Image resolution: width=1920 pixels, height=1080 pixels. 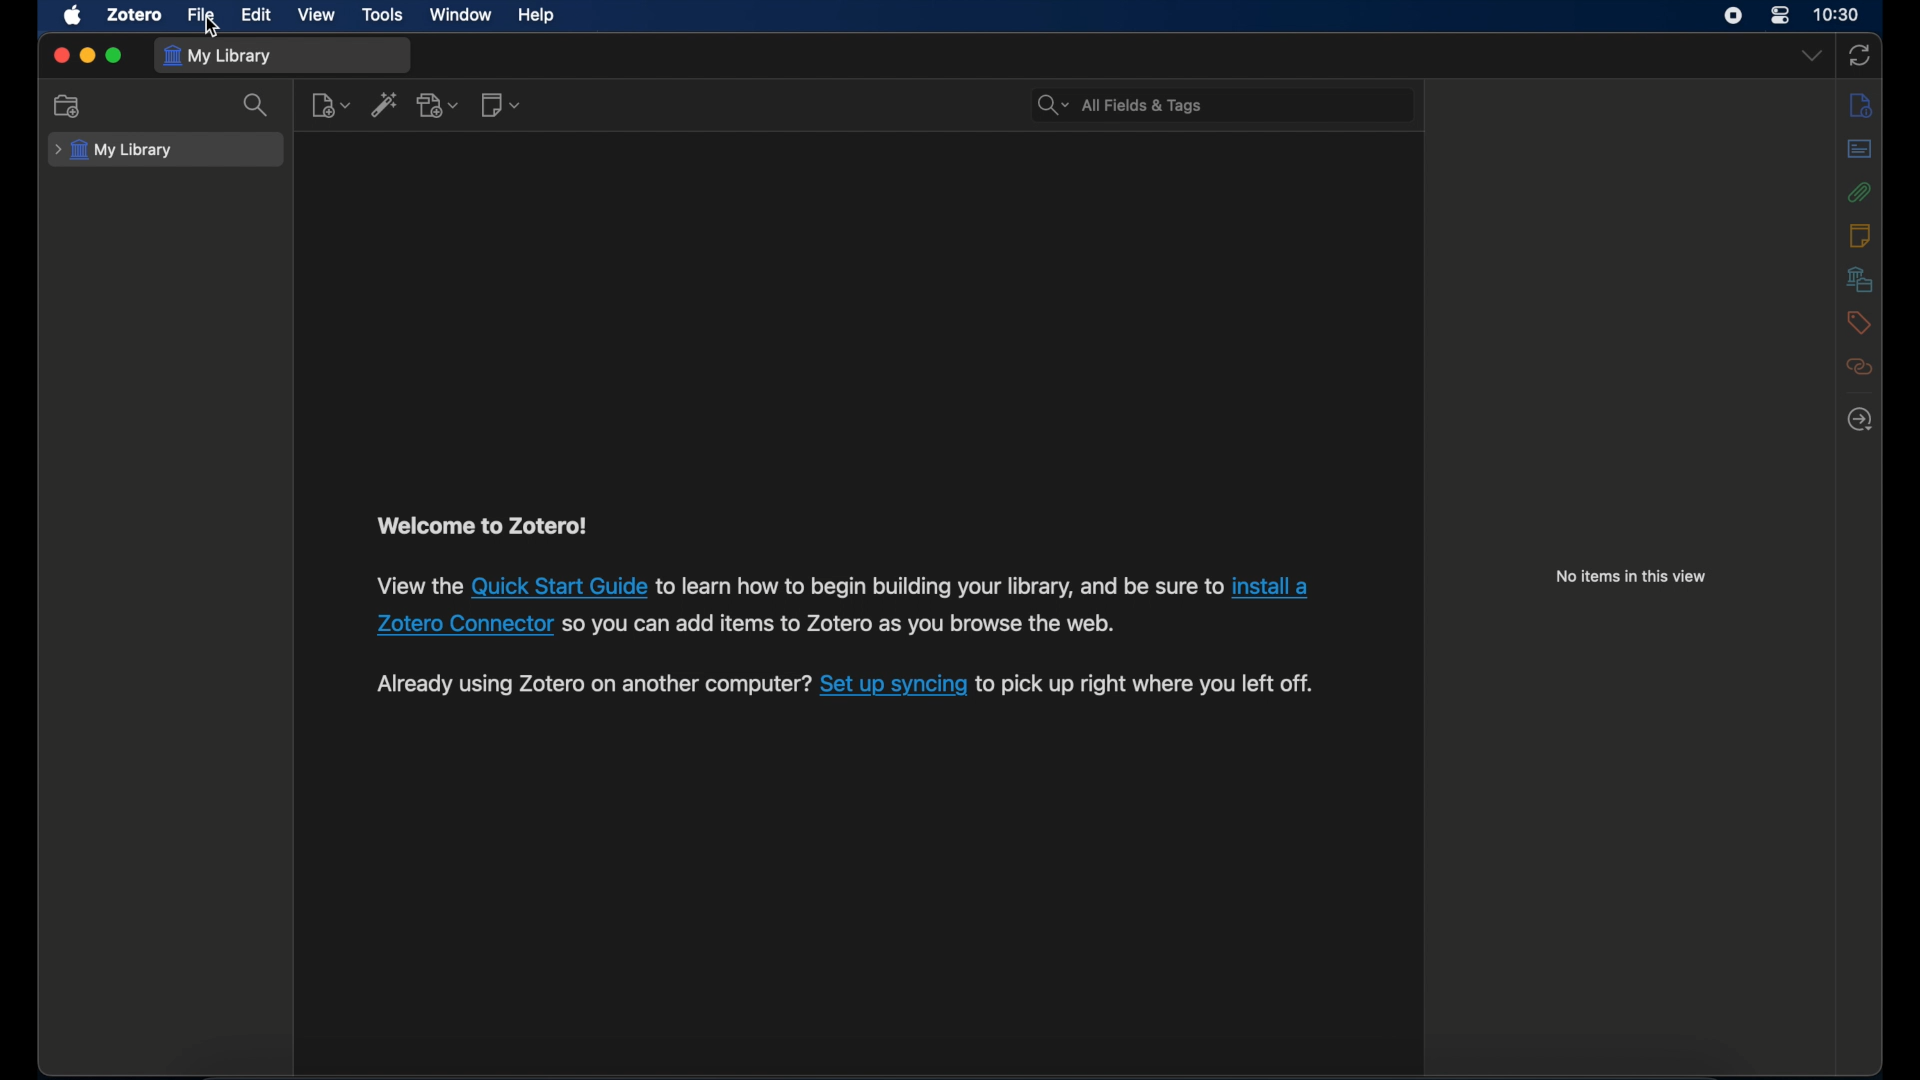 What do you see at coordinates (318, 16) in the screenshot?
I see `view` at bounding box center [318, 16].